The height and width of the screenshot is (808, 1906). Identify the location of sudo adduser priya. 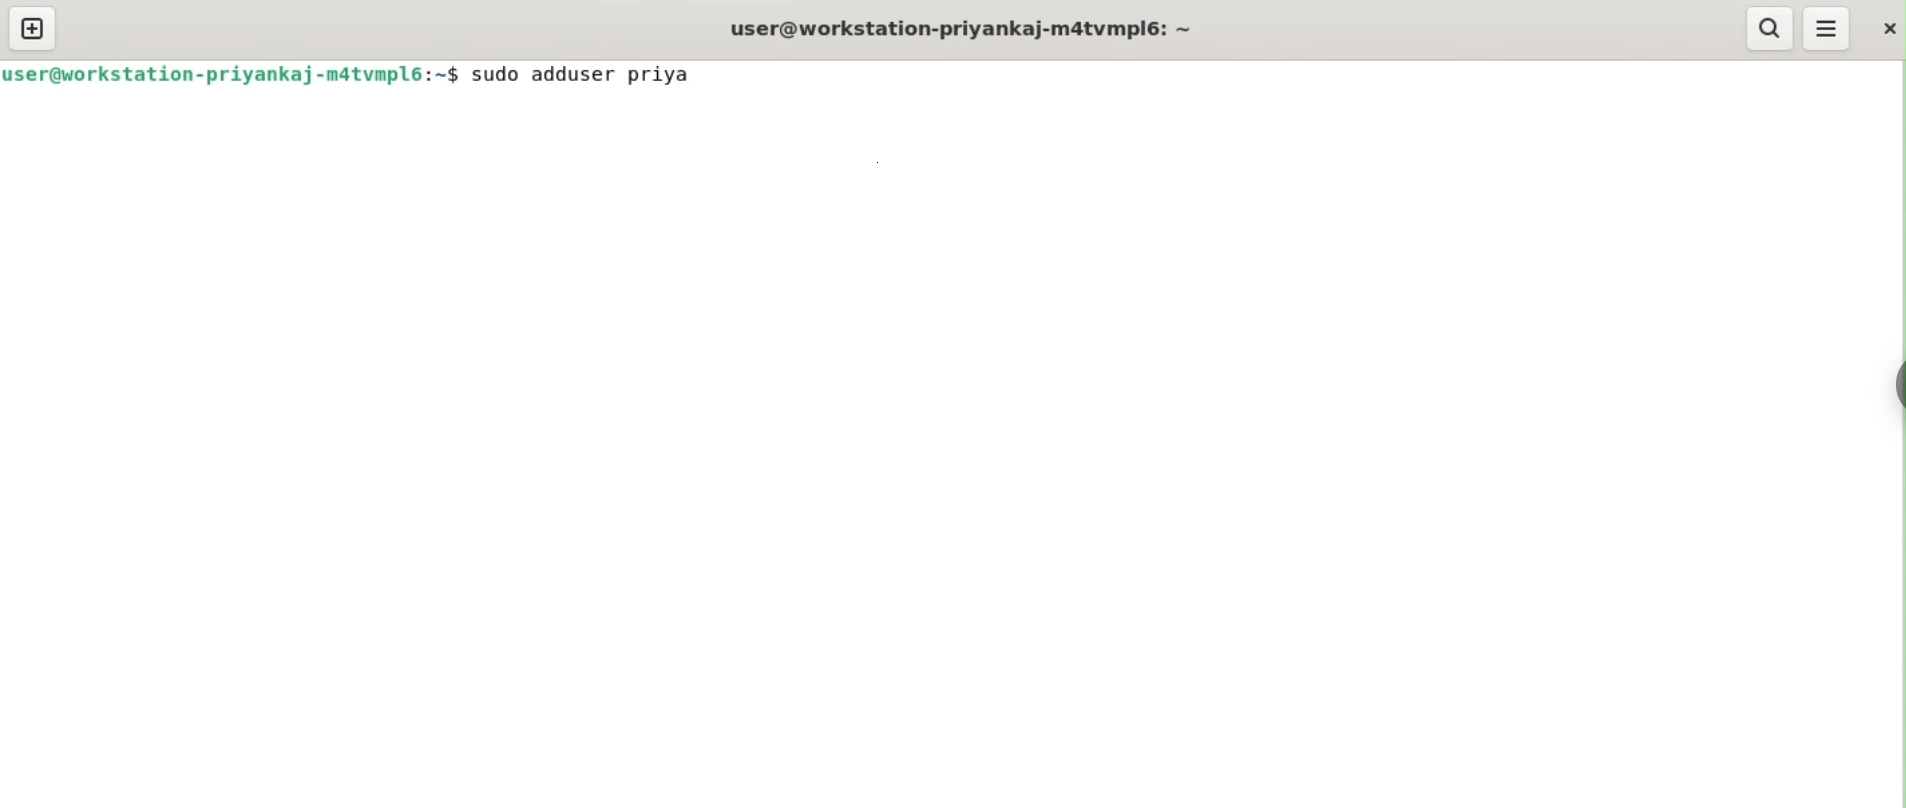
(602, 77).